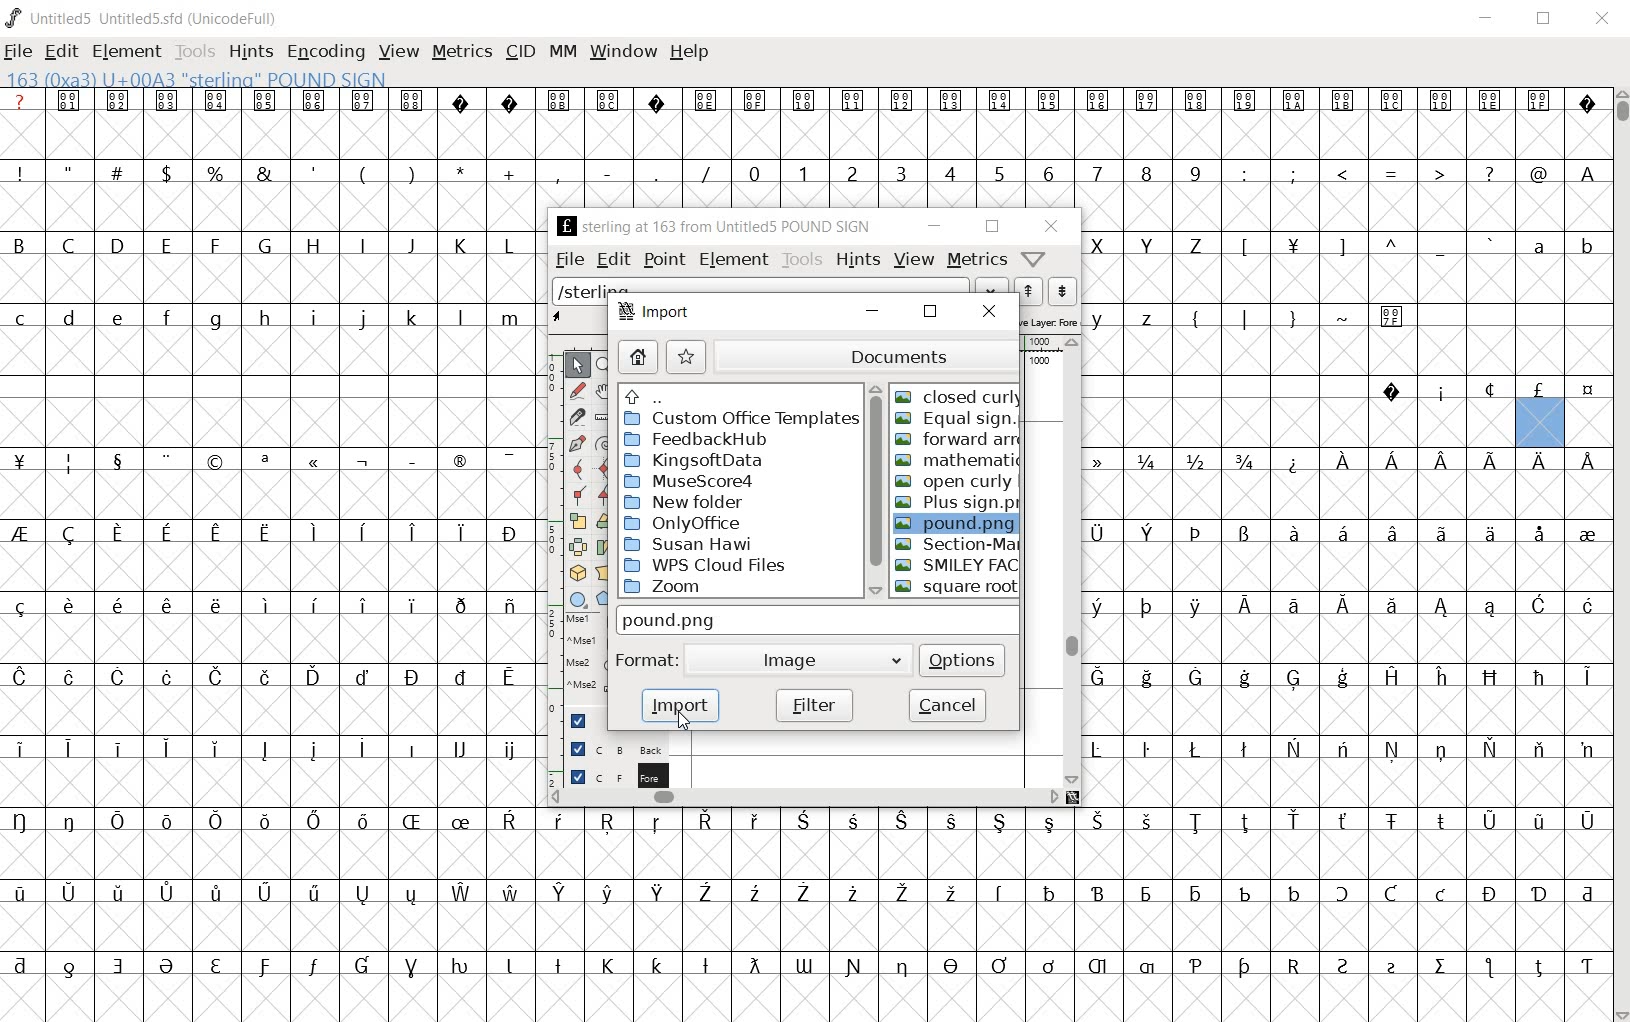  What do you see at coordinates (23, 606) in the screenshot?
I see `Symbol` at bounding box center [23, 606].